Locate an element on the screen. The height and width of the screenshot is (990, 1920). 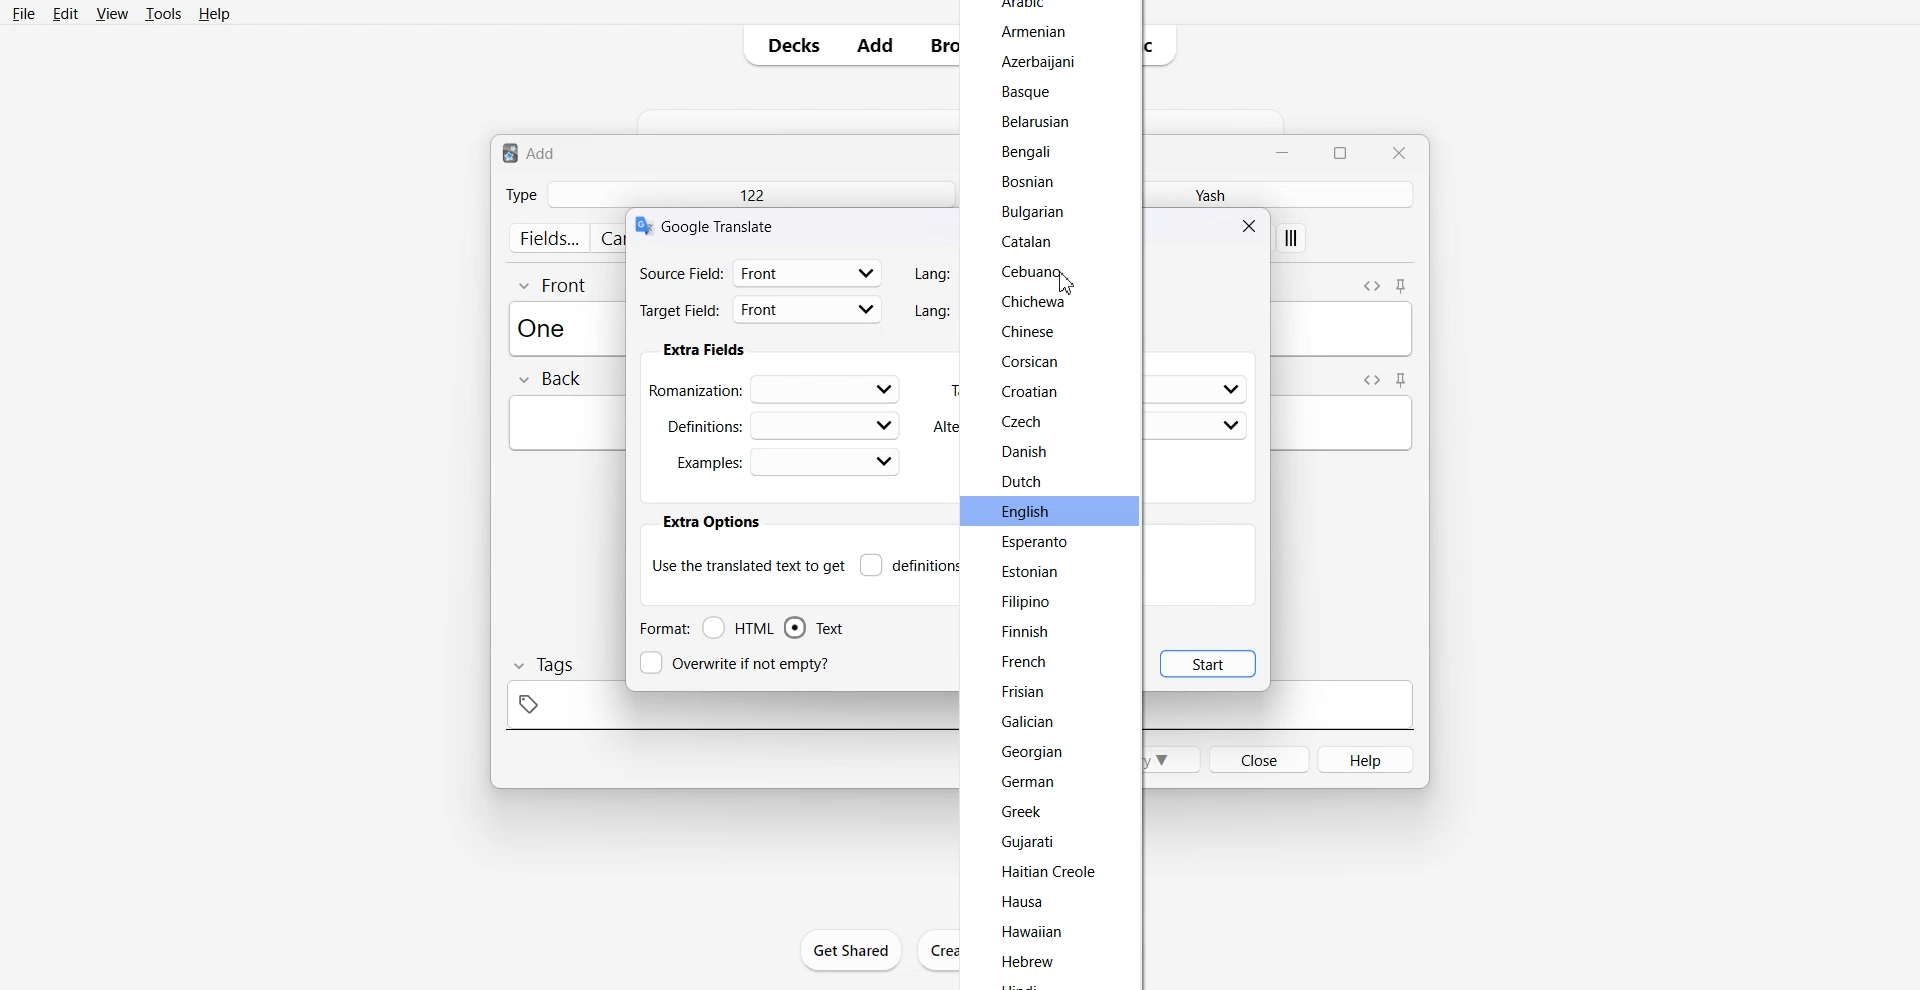
Toggle sticky is located at coordinates (1402, 380).